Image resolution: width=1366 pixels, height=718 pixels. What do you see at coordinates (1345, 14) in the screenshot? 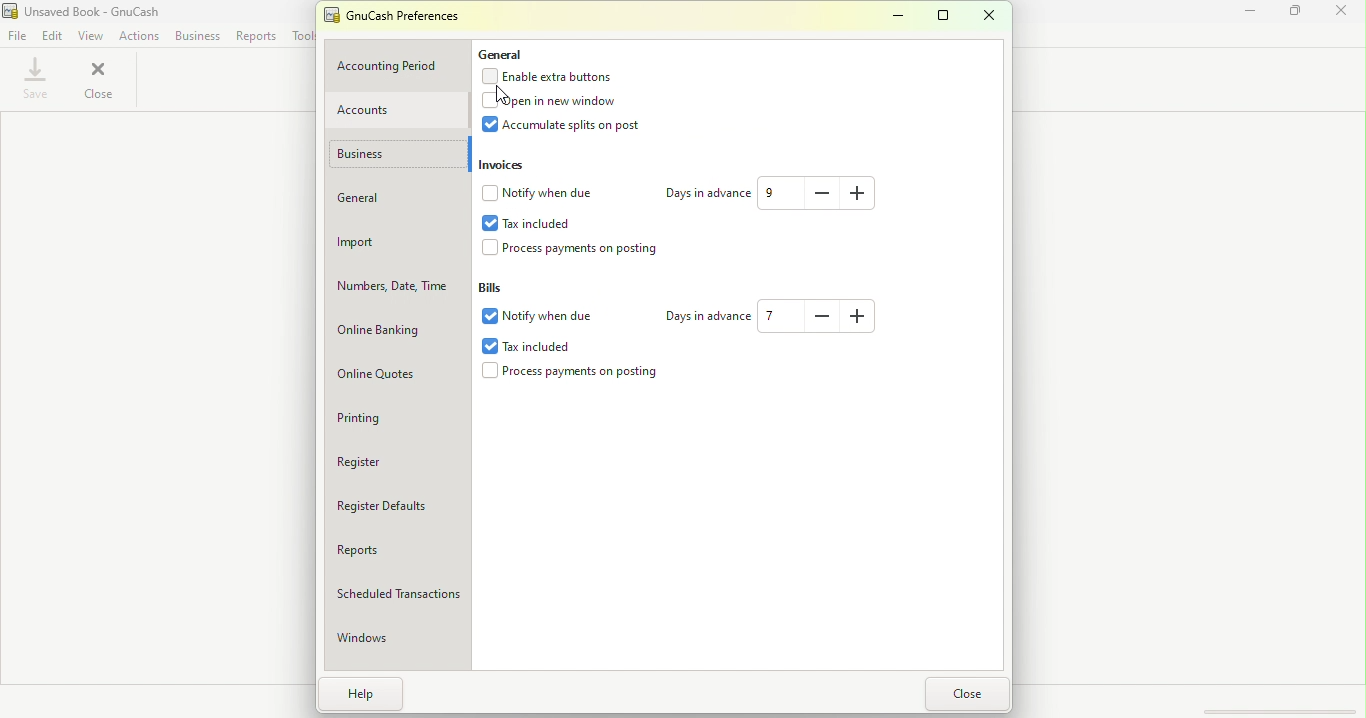
I see `Close` at bounding box center [1345, 14].